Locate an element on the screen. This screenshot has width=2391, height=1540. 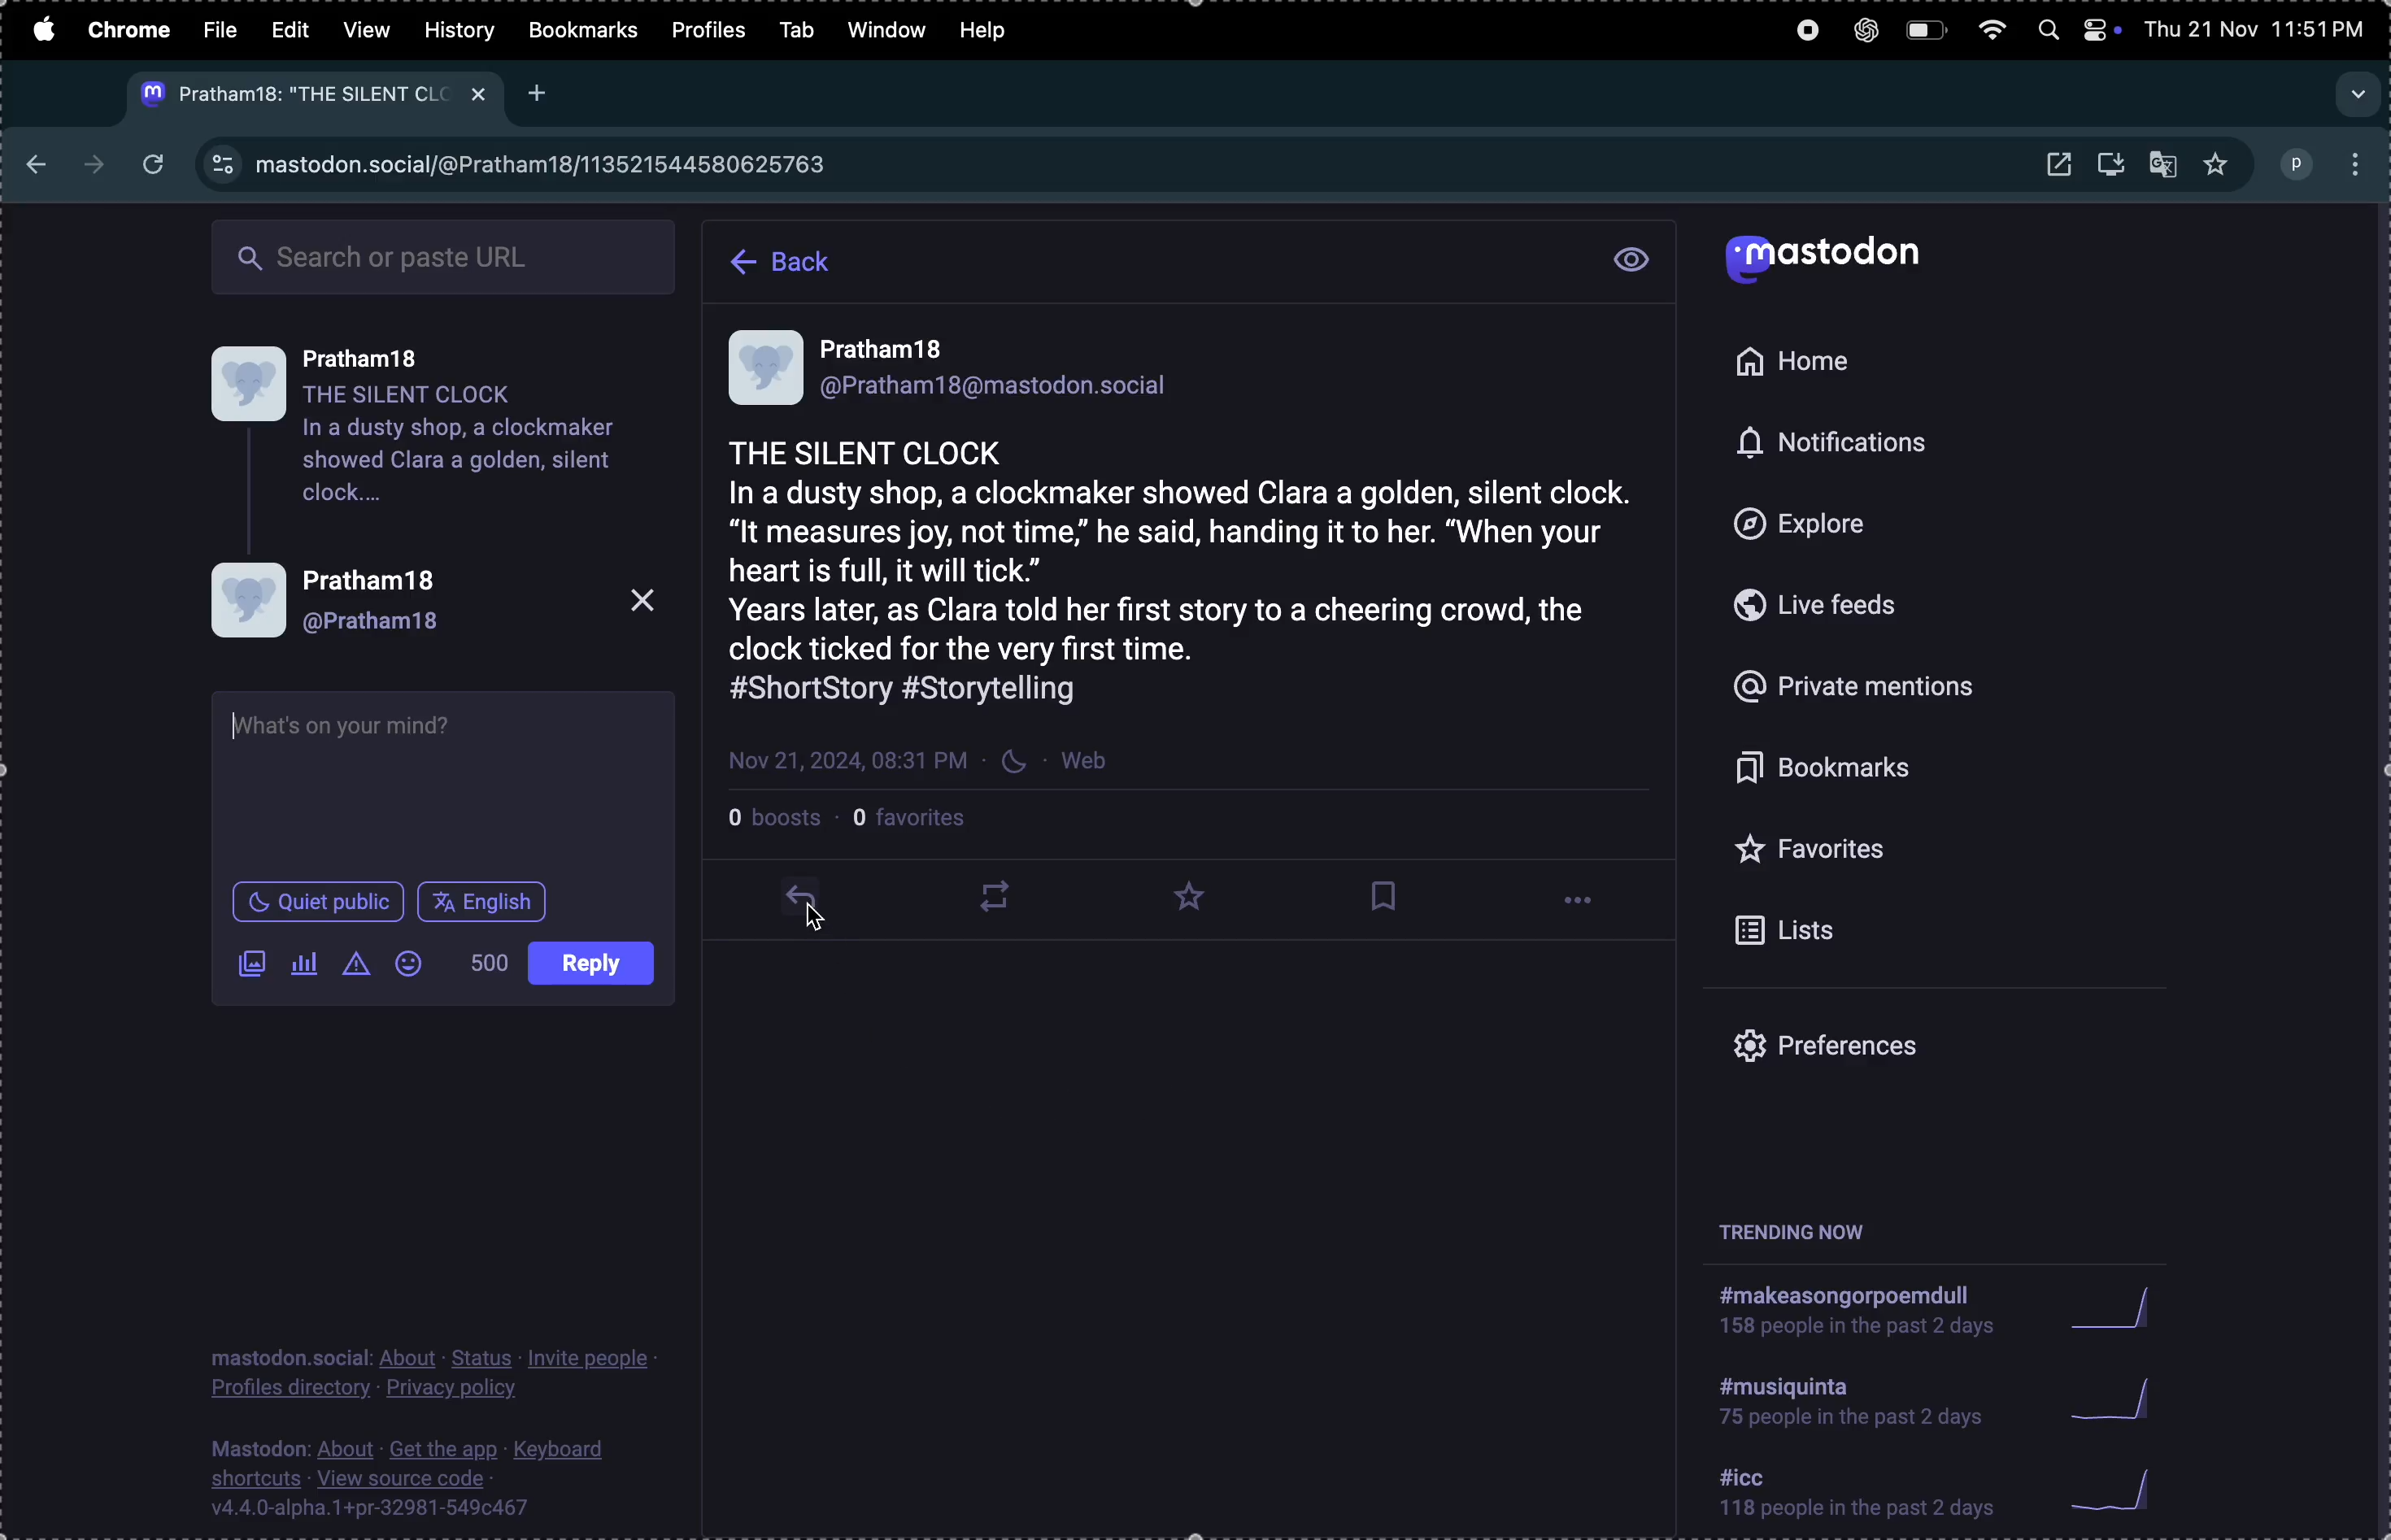
text box is located at coordinates (441, 778).